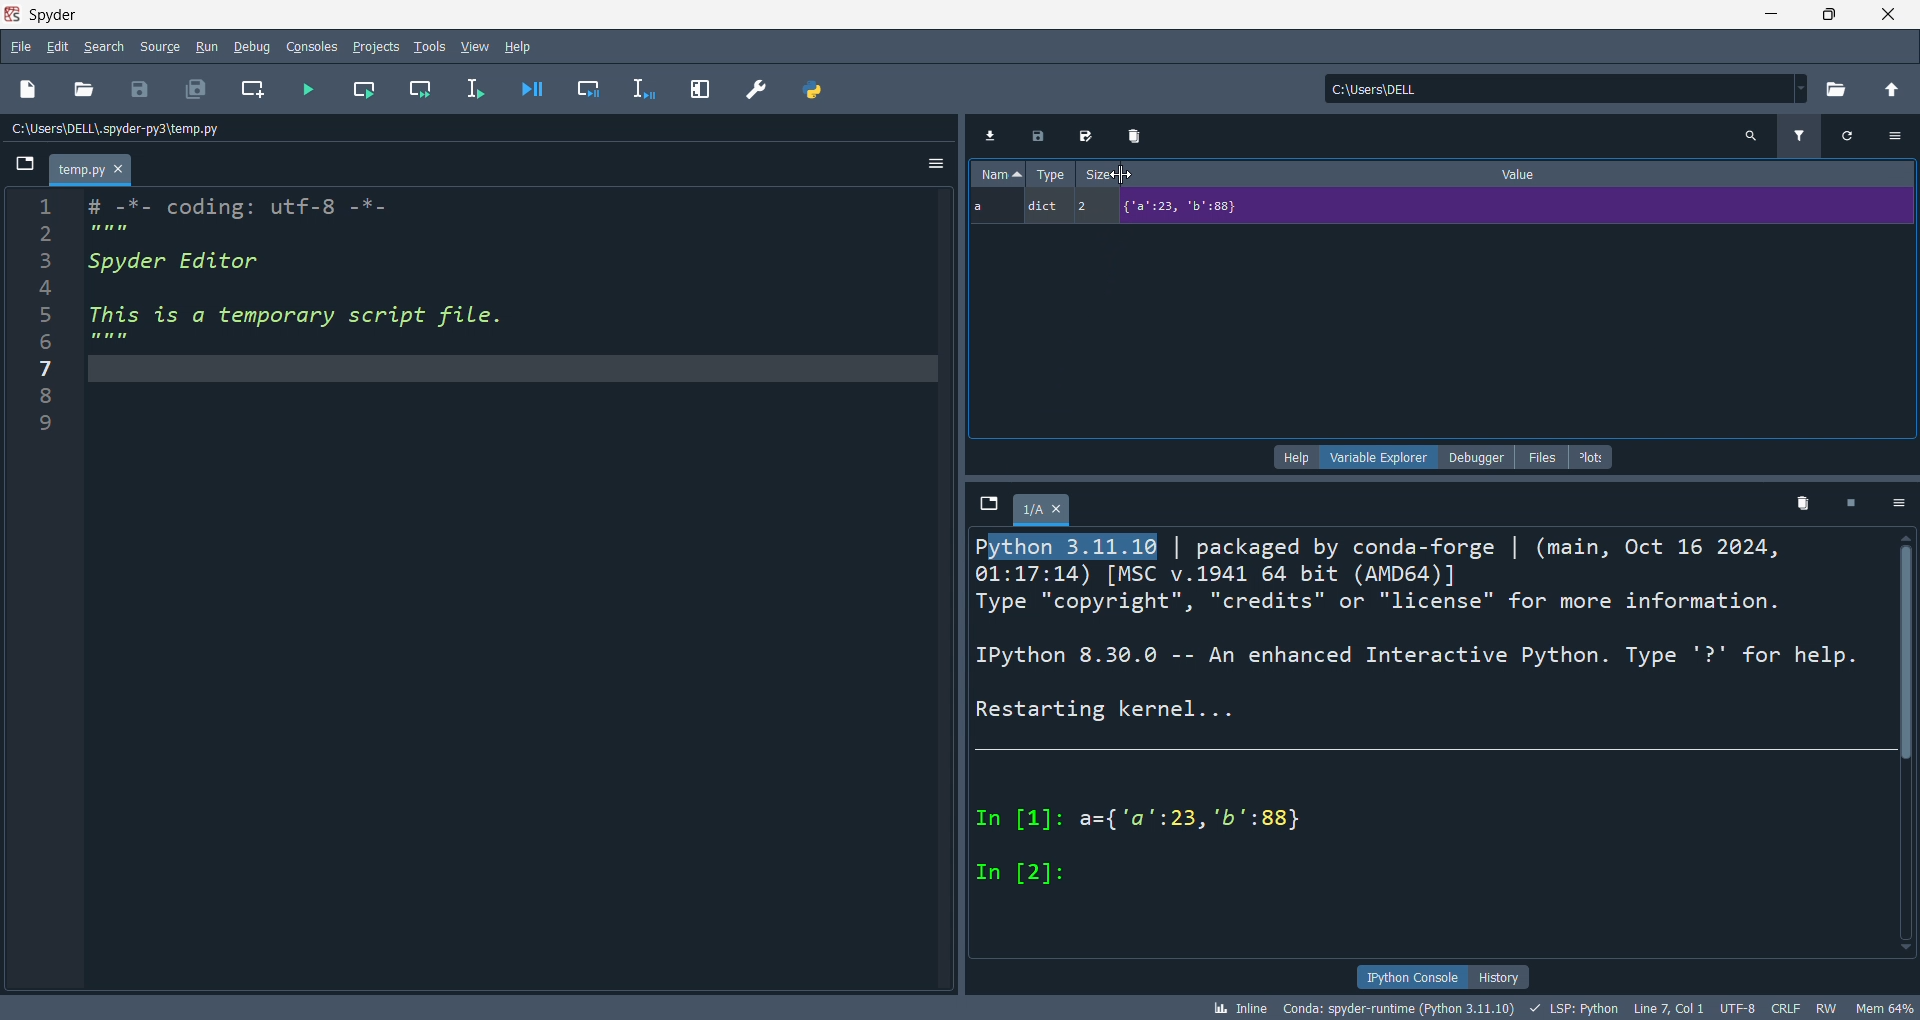 Image resolution: width=1920 pixels, height=1020 pixels. Describe the element at coordinates (696, 86) in the screenshot. I see `expand pane` at that location.